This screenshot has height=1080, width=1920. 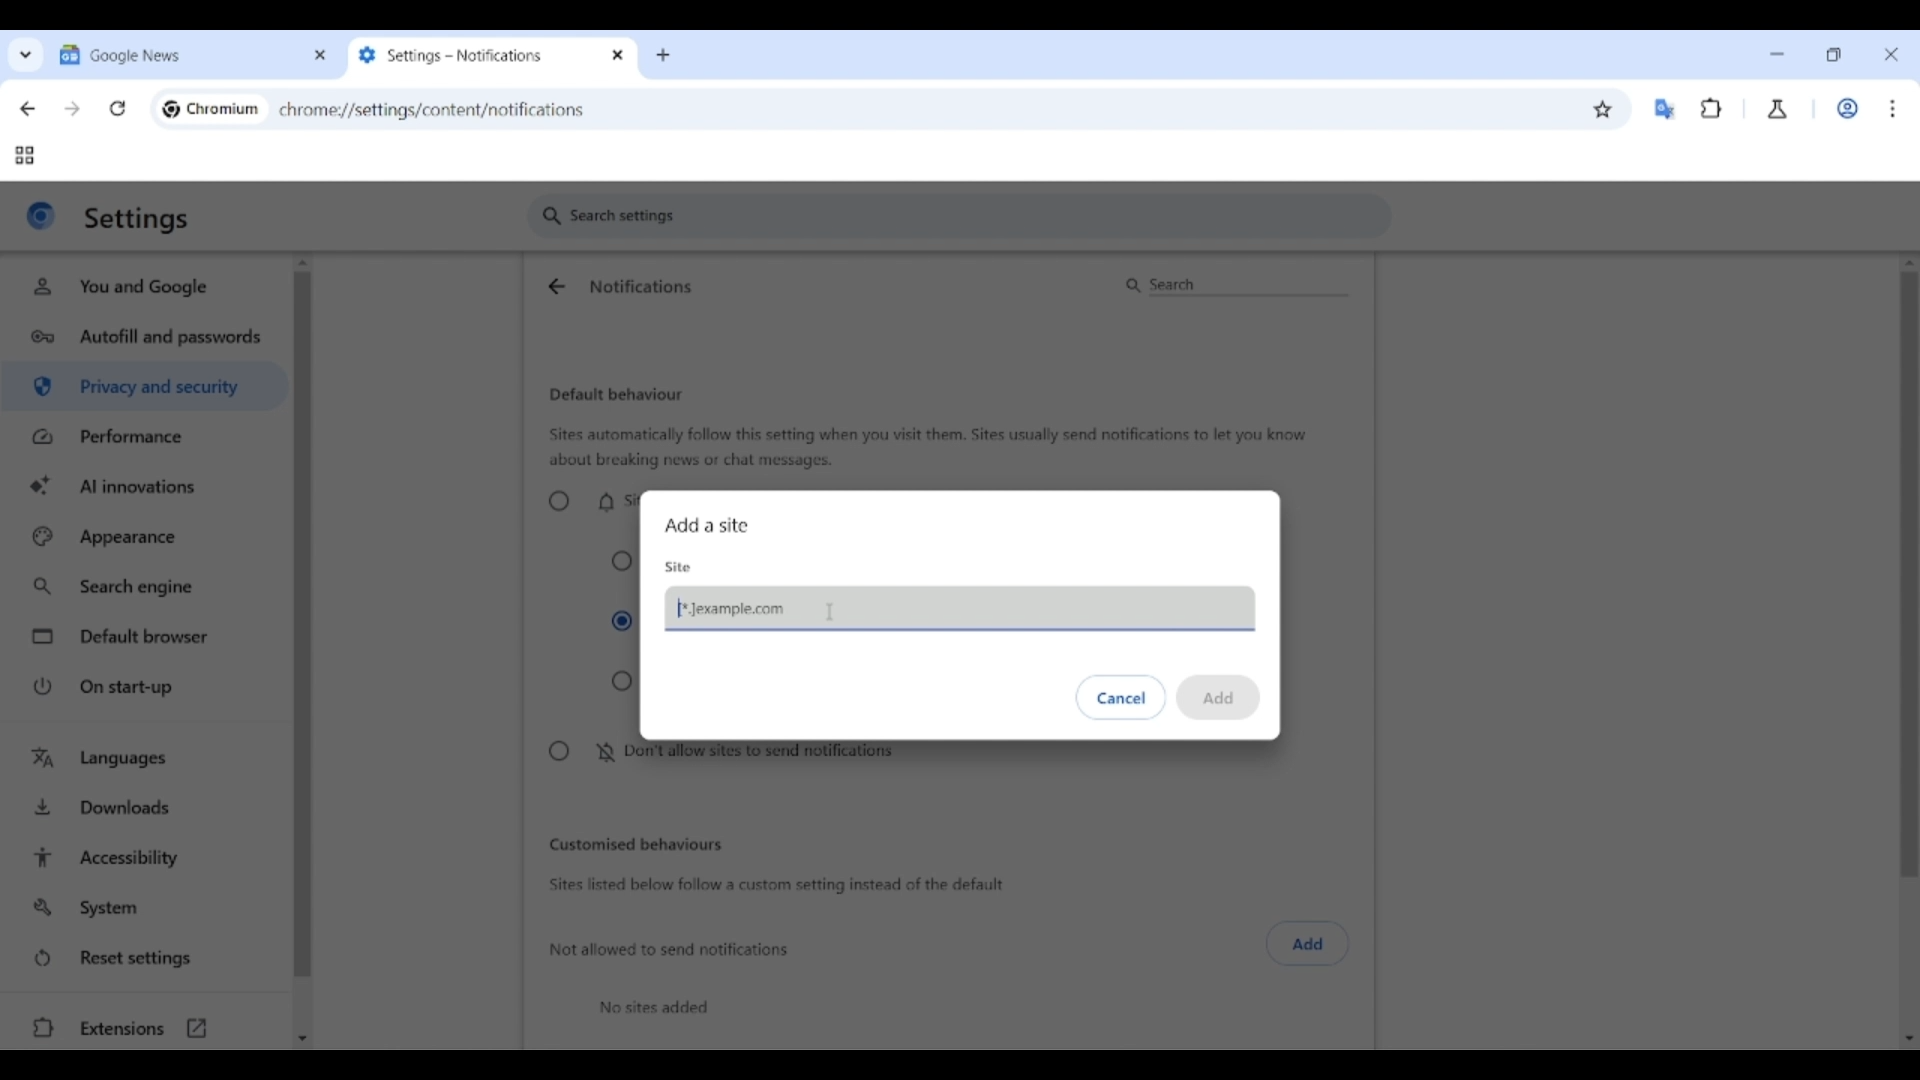 What do you see at coordinates (26, 54) in the screenshot?
I see `Search tabs` at bounding box center [26, 54].